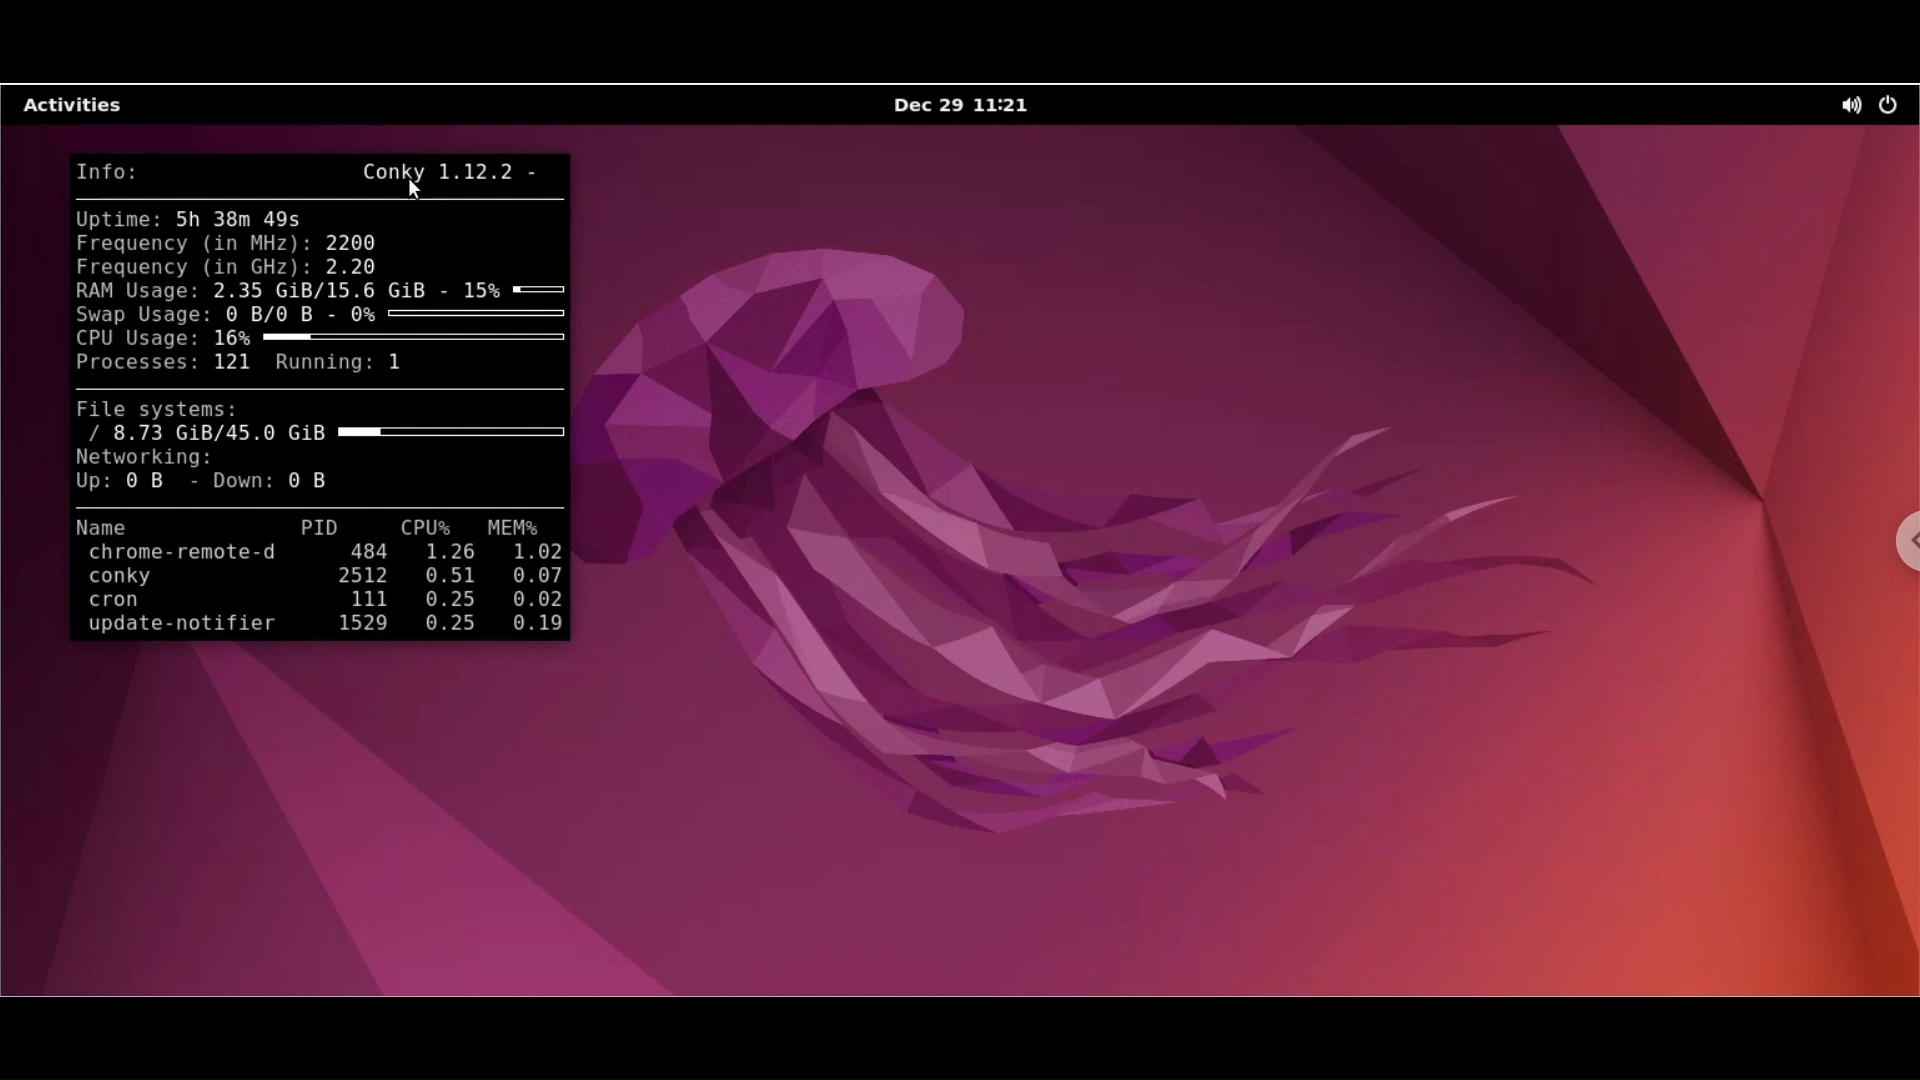 This screenshot has width=1920, height=1080. I want to click on 0%, so click(460, 316).